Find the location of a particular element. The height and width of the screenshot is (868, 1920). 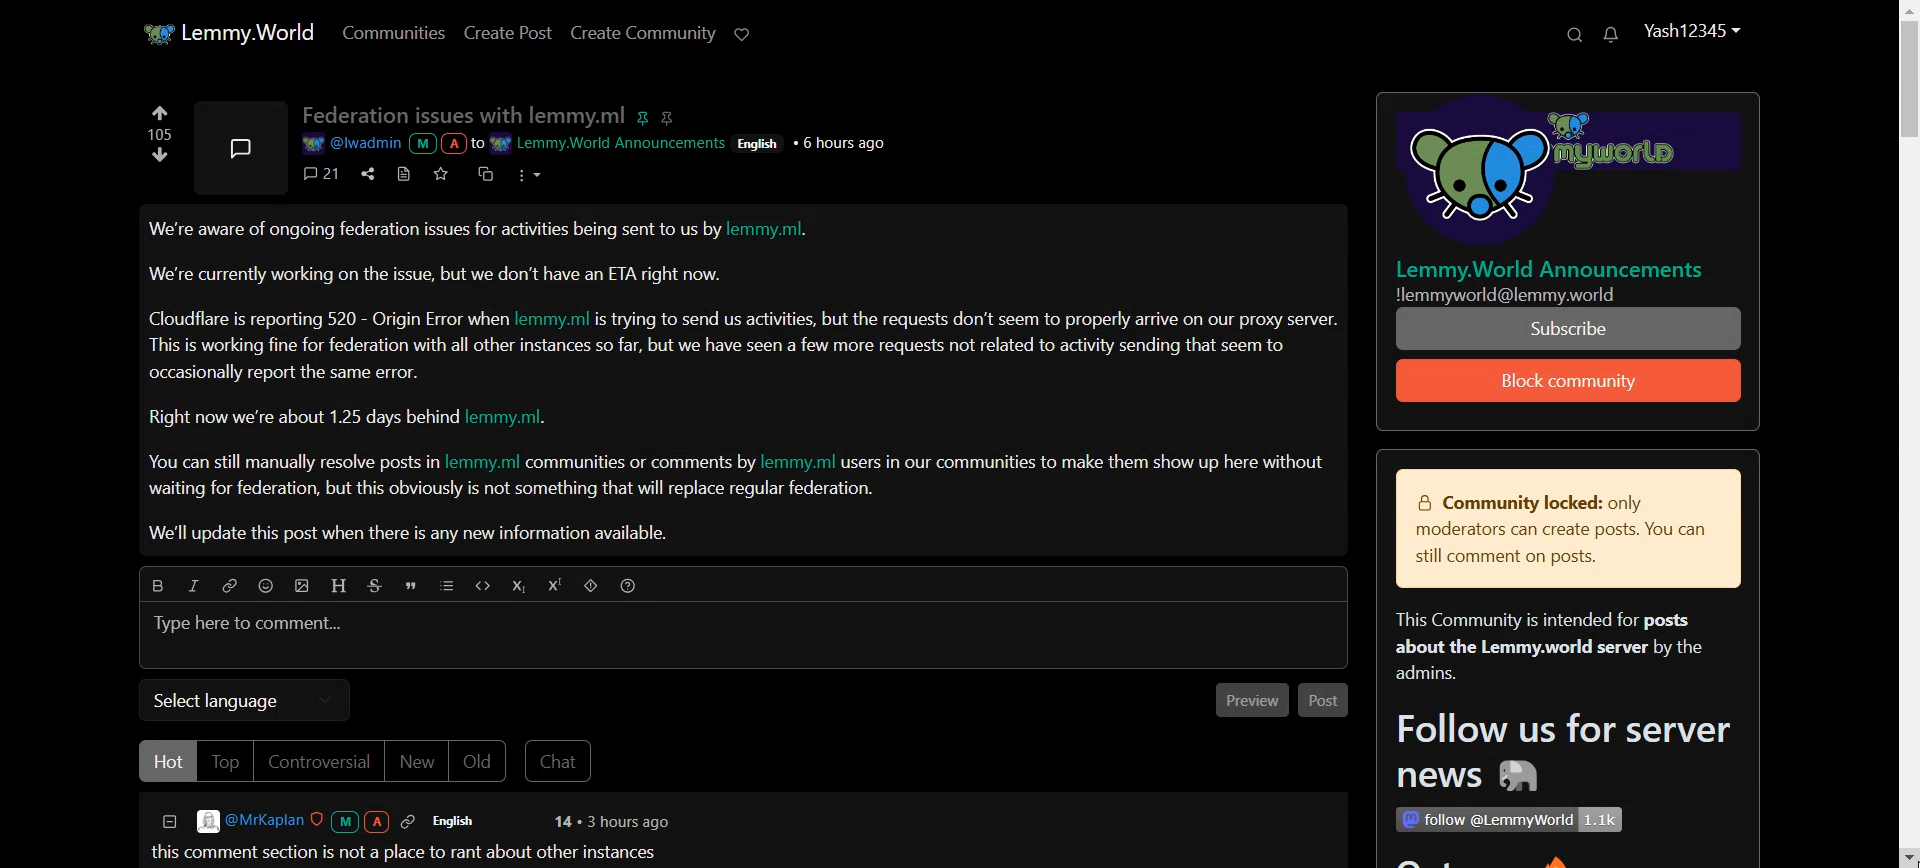

Subscribe is located at coordinates (1568, 329).